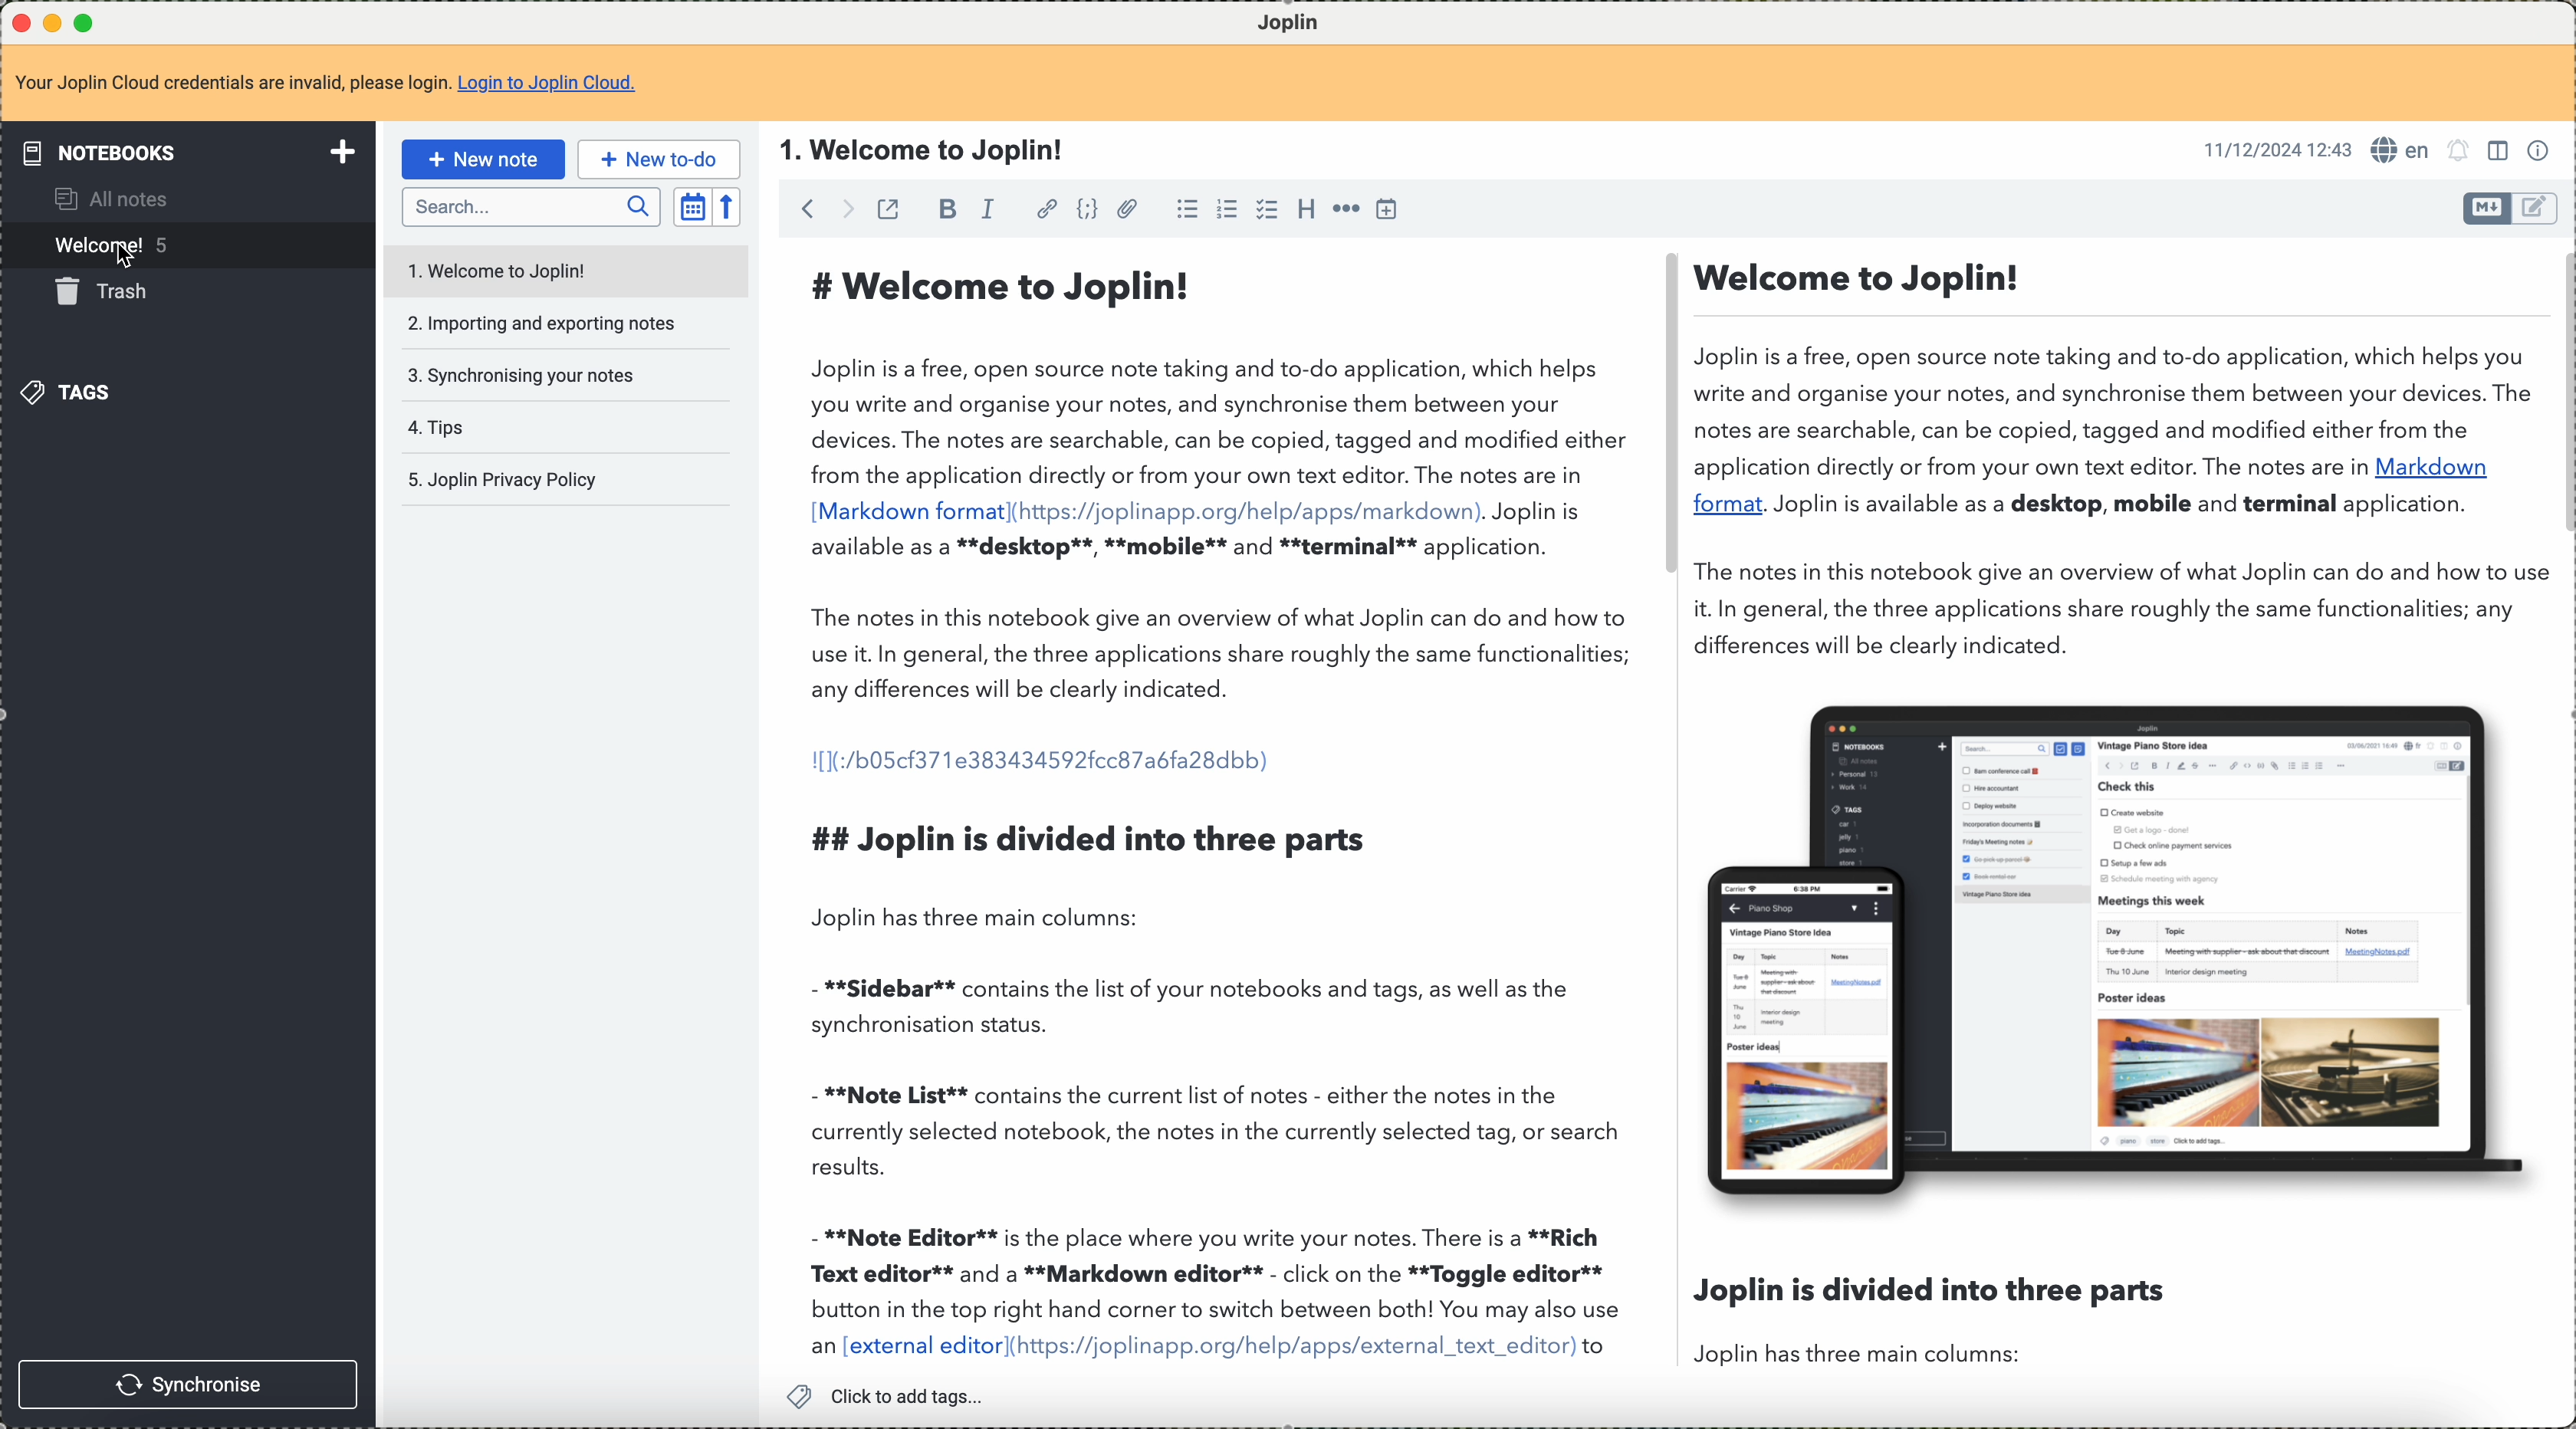 Image resolution: width=2576 pixels, height=1429 pixels. I want to click on horizontal rule, so click(1349, 209).